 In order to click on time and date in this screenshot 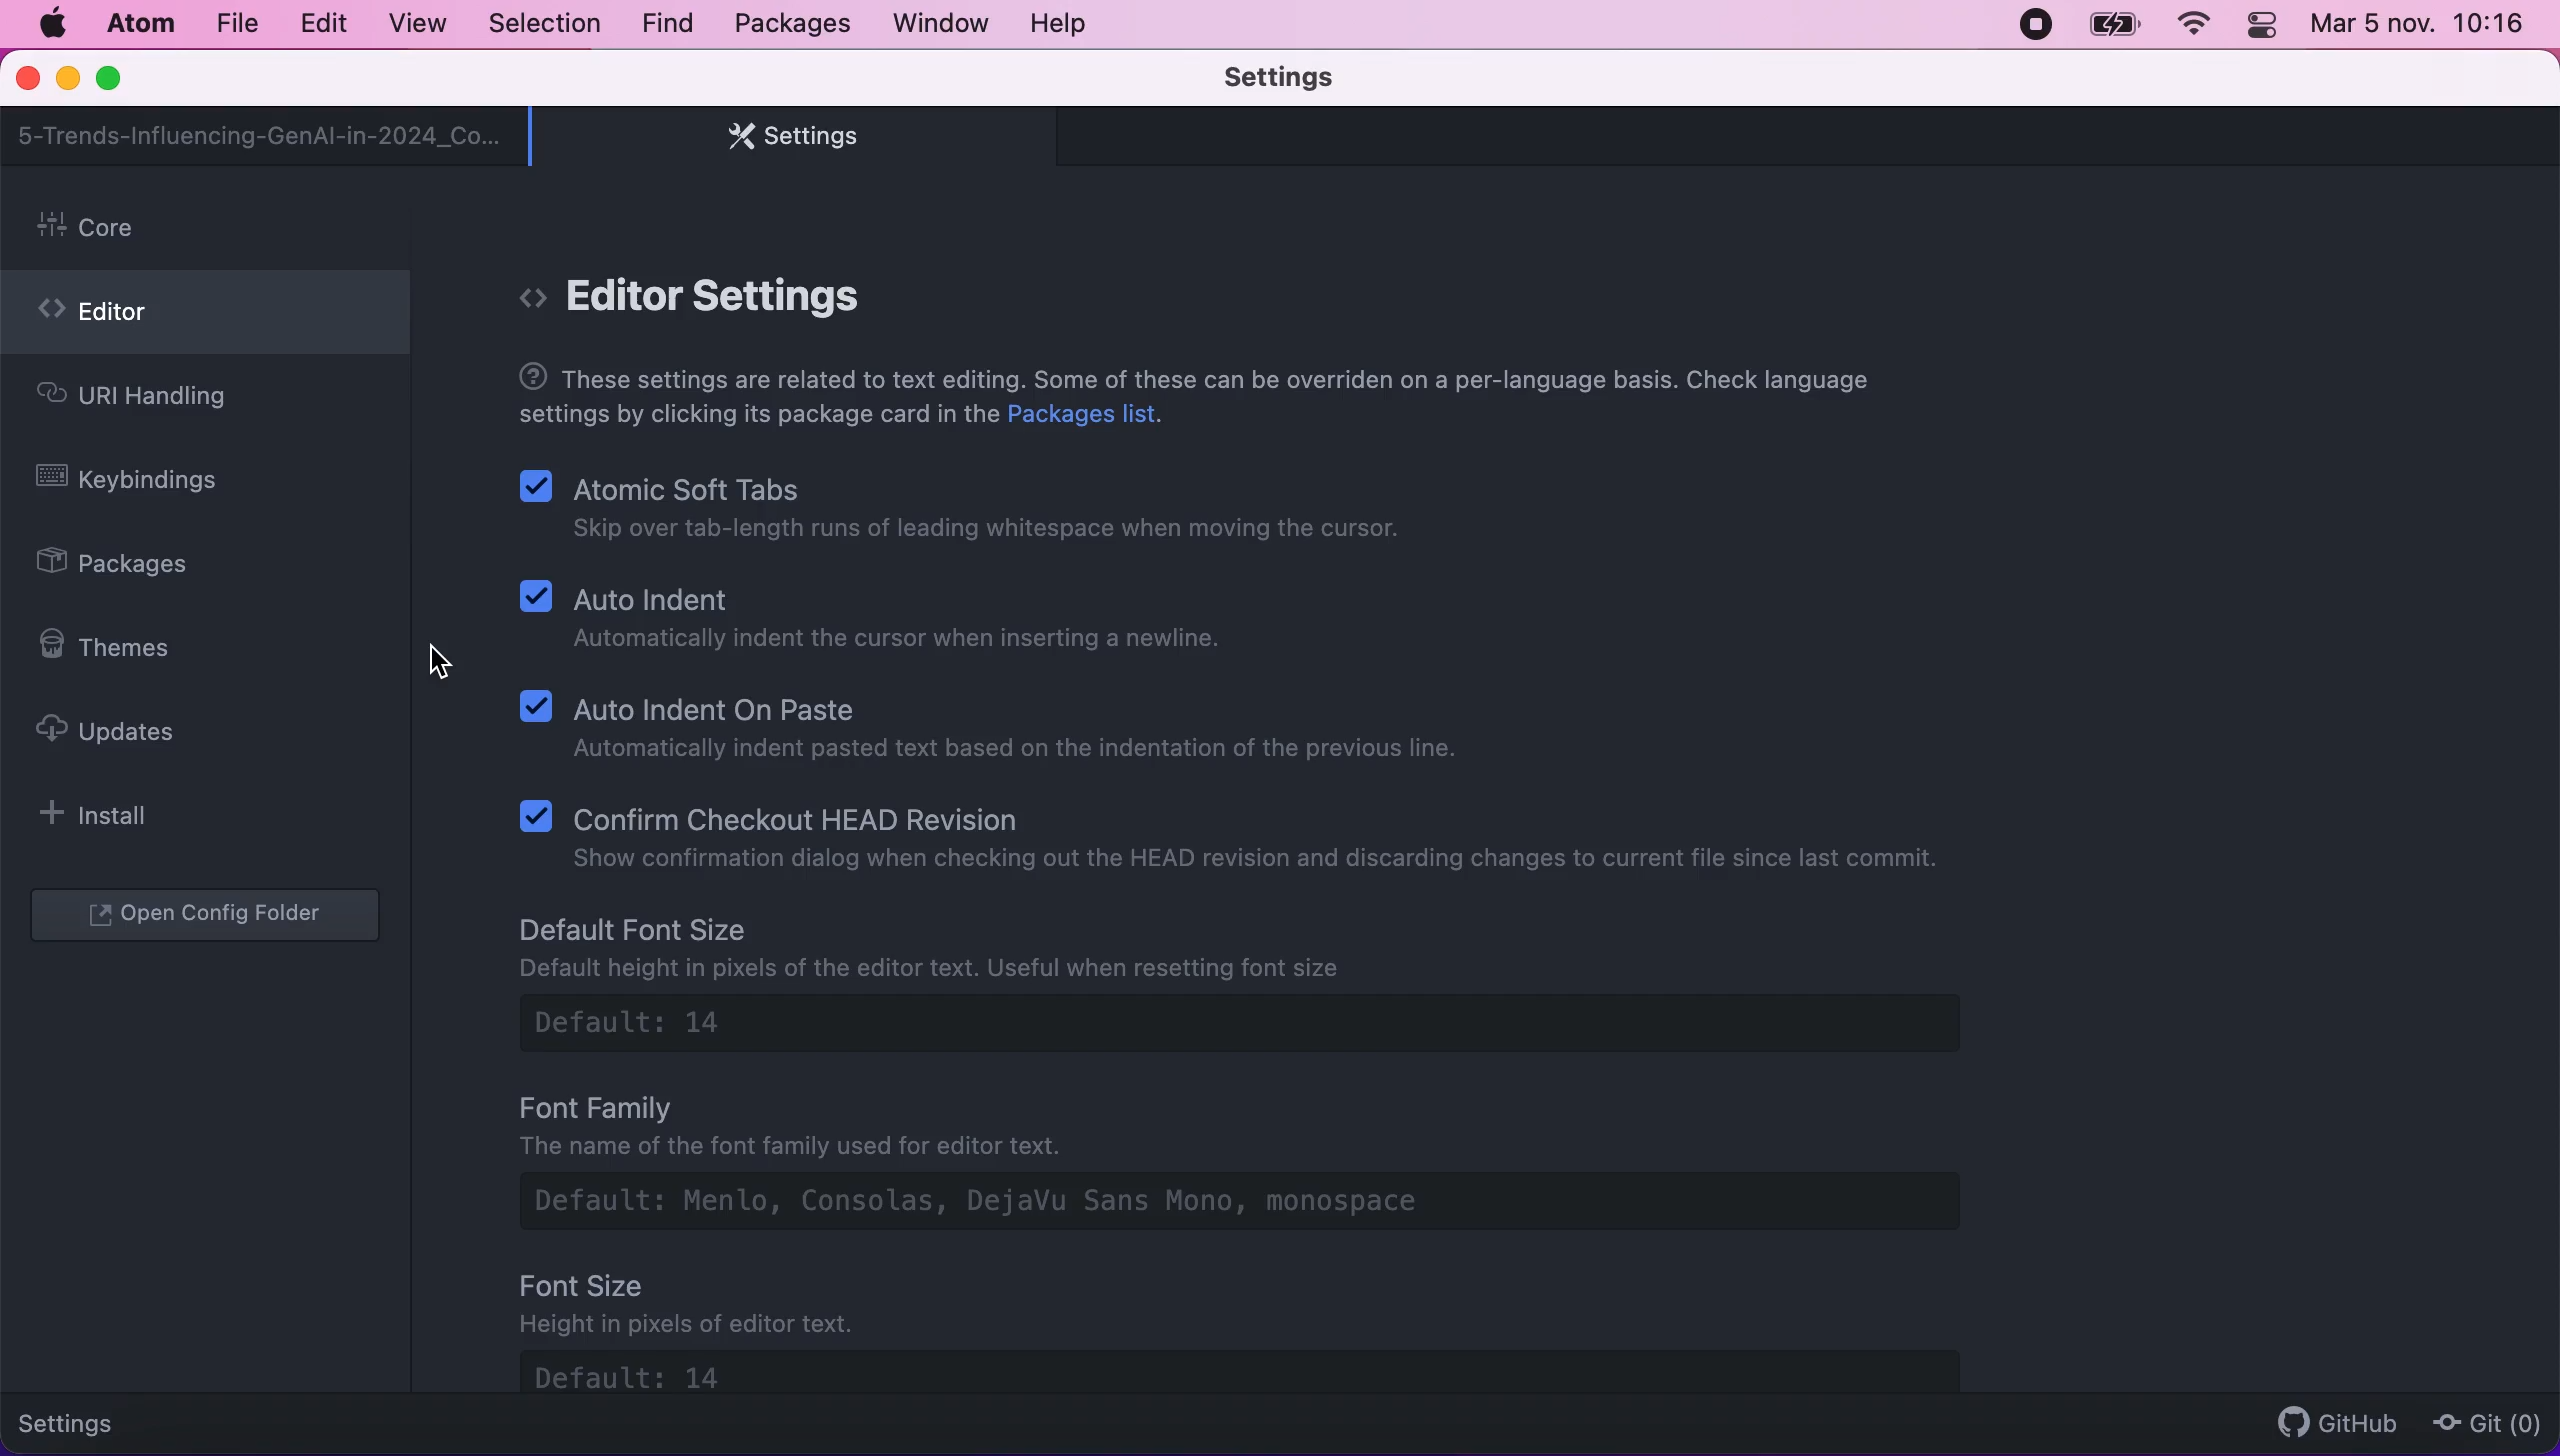, I will do `click(2422, 29)`.